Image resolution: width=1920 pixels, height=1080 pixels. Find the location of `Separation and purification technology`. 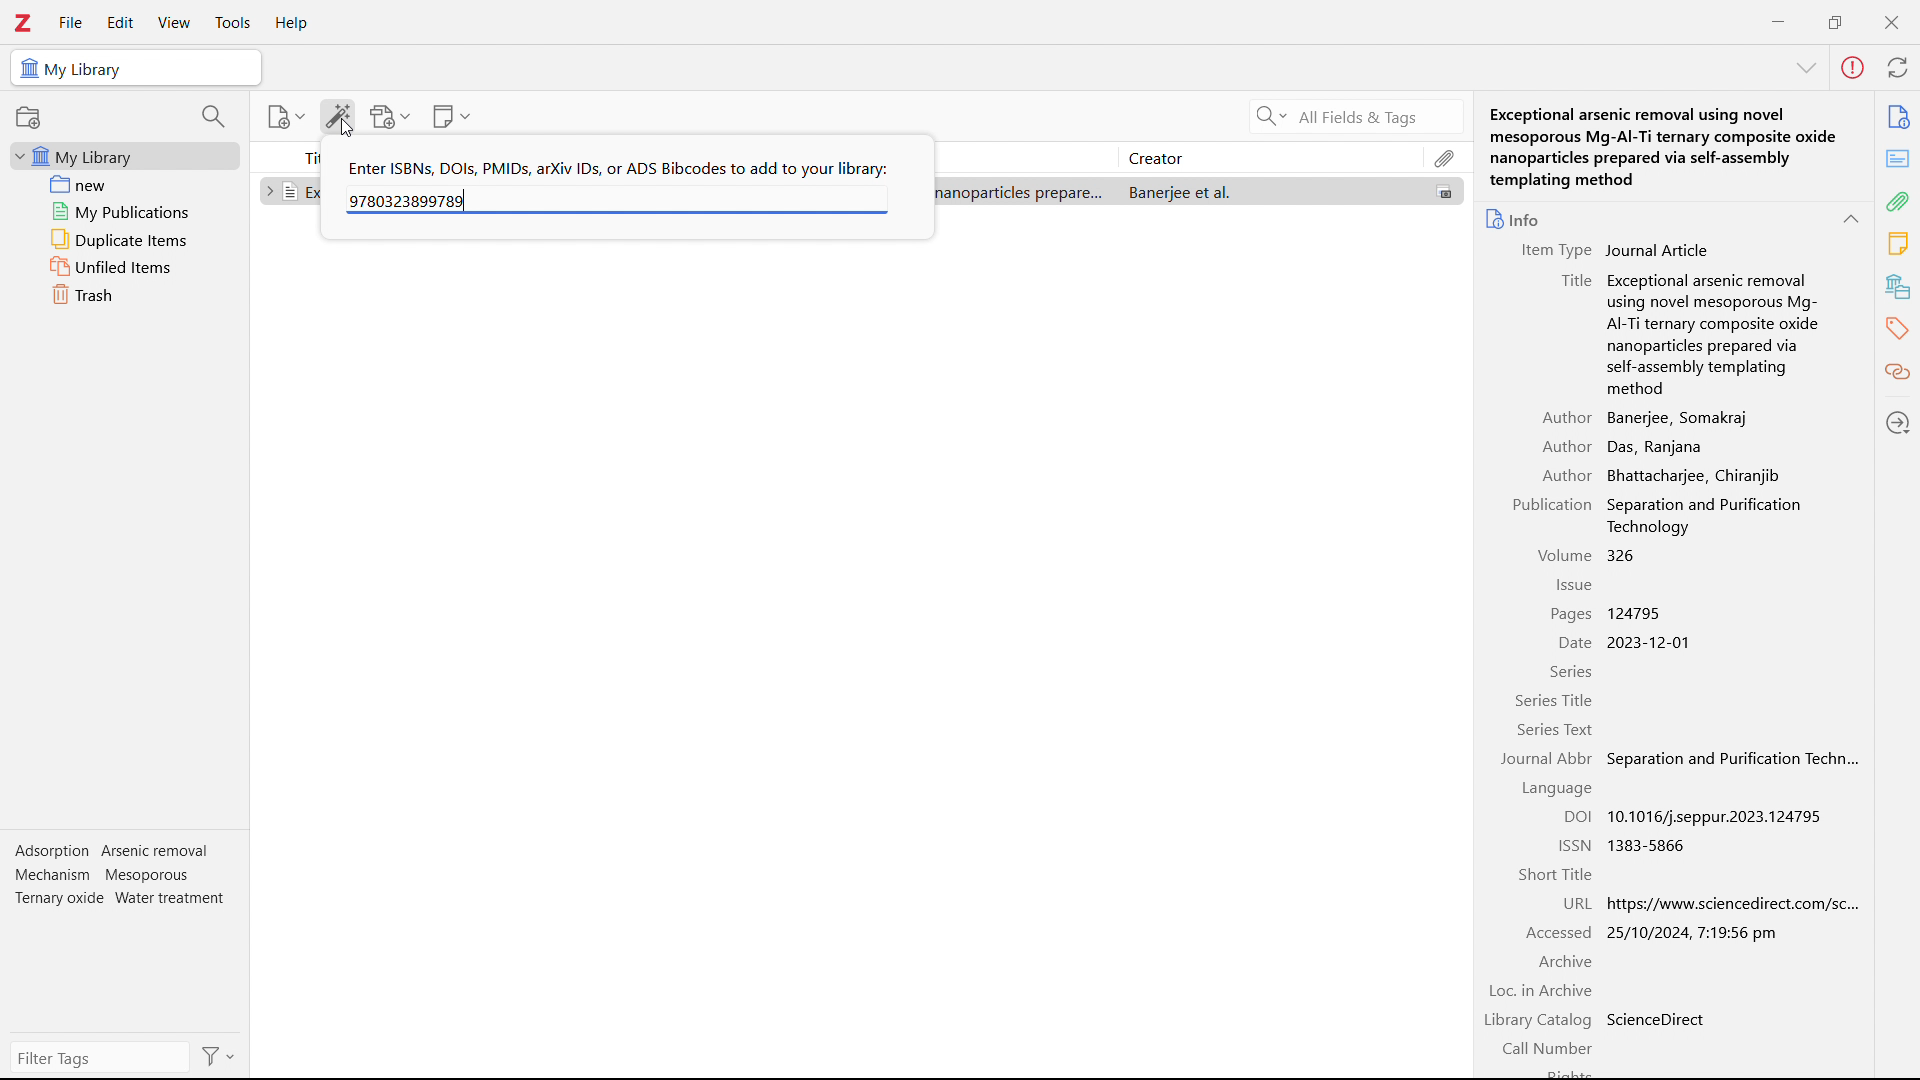

Separation and purification technology is located at coordinates (1724, 515).